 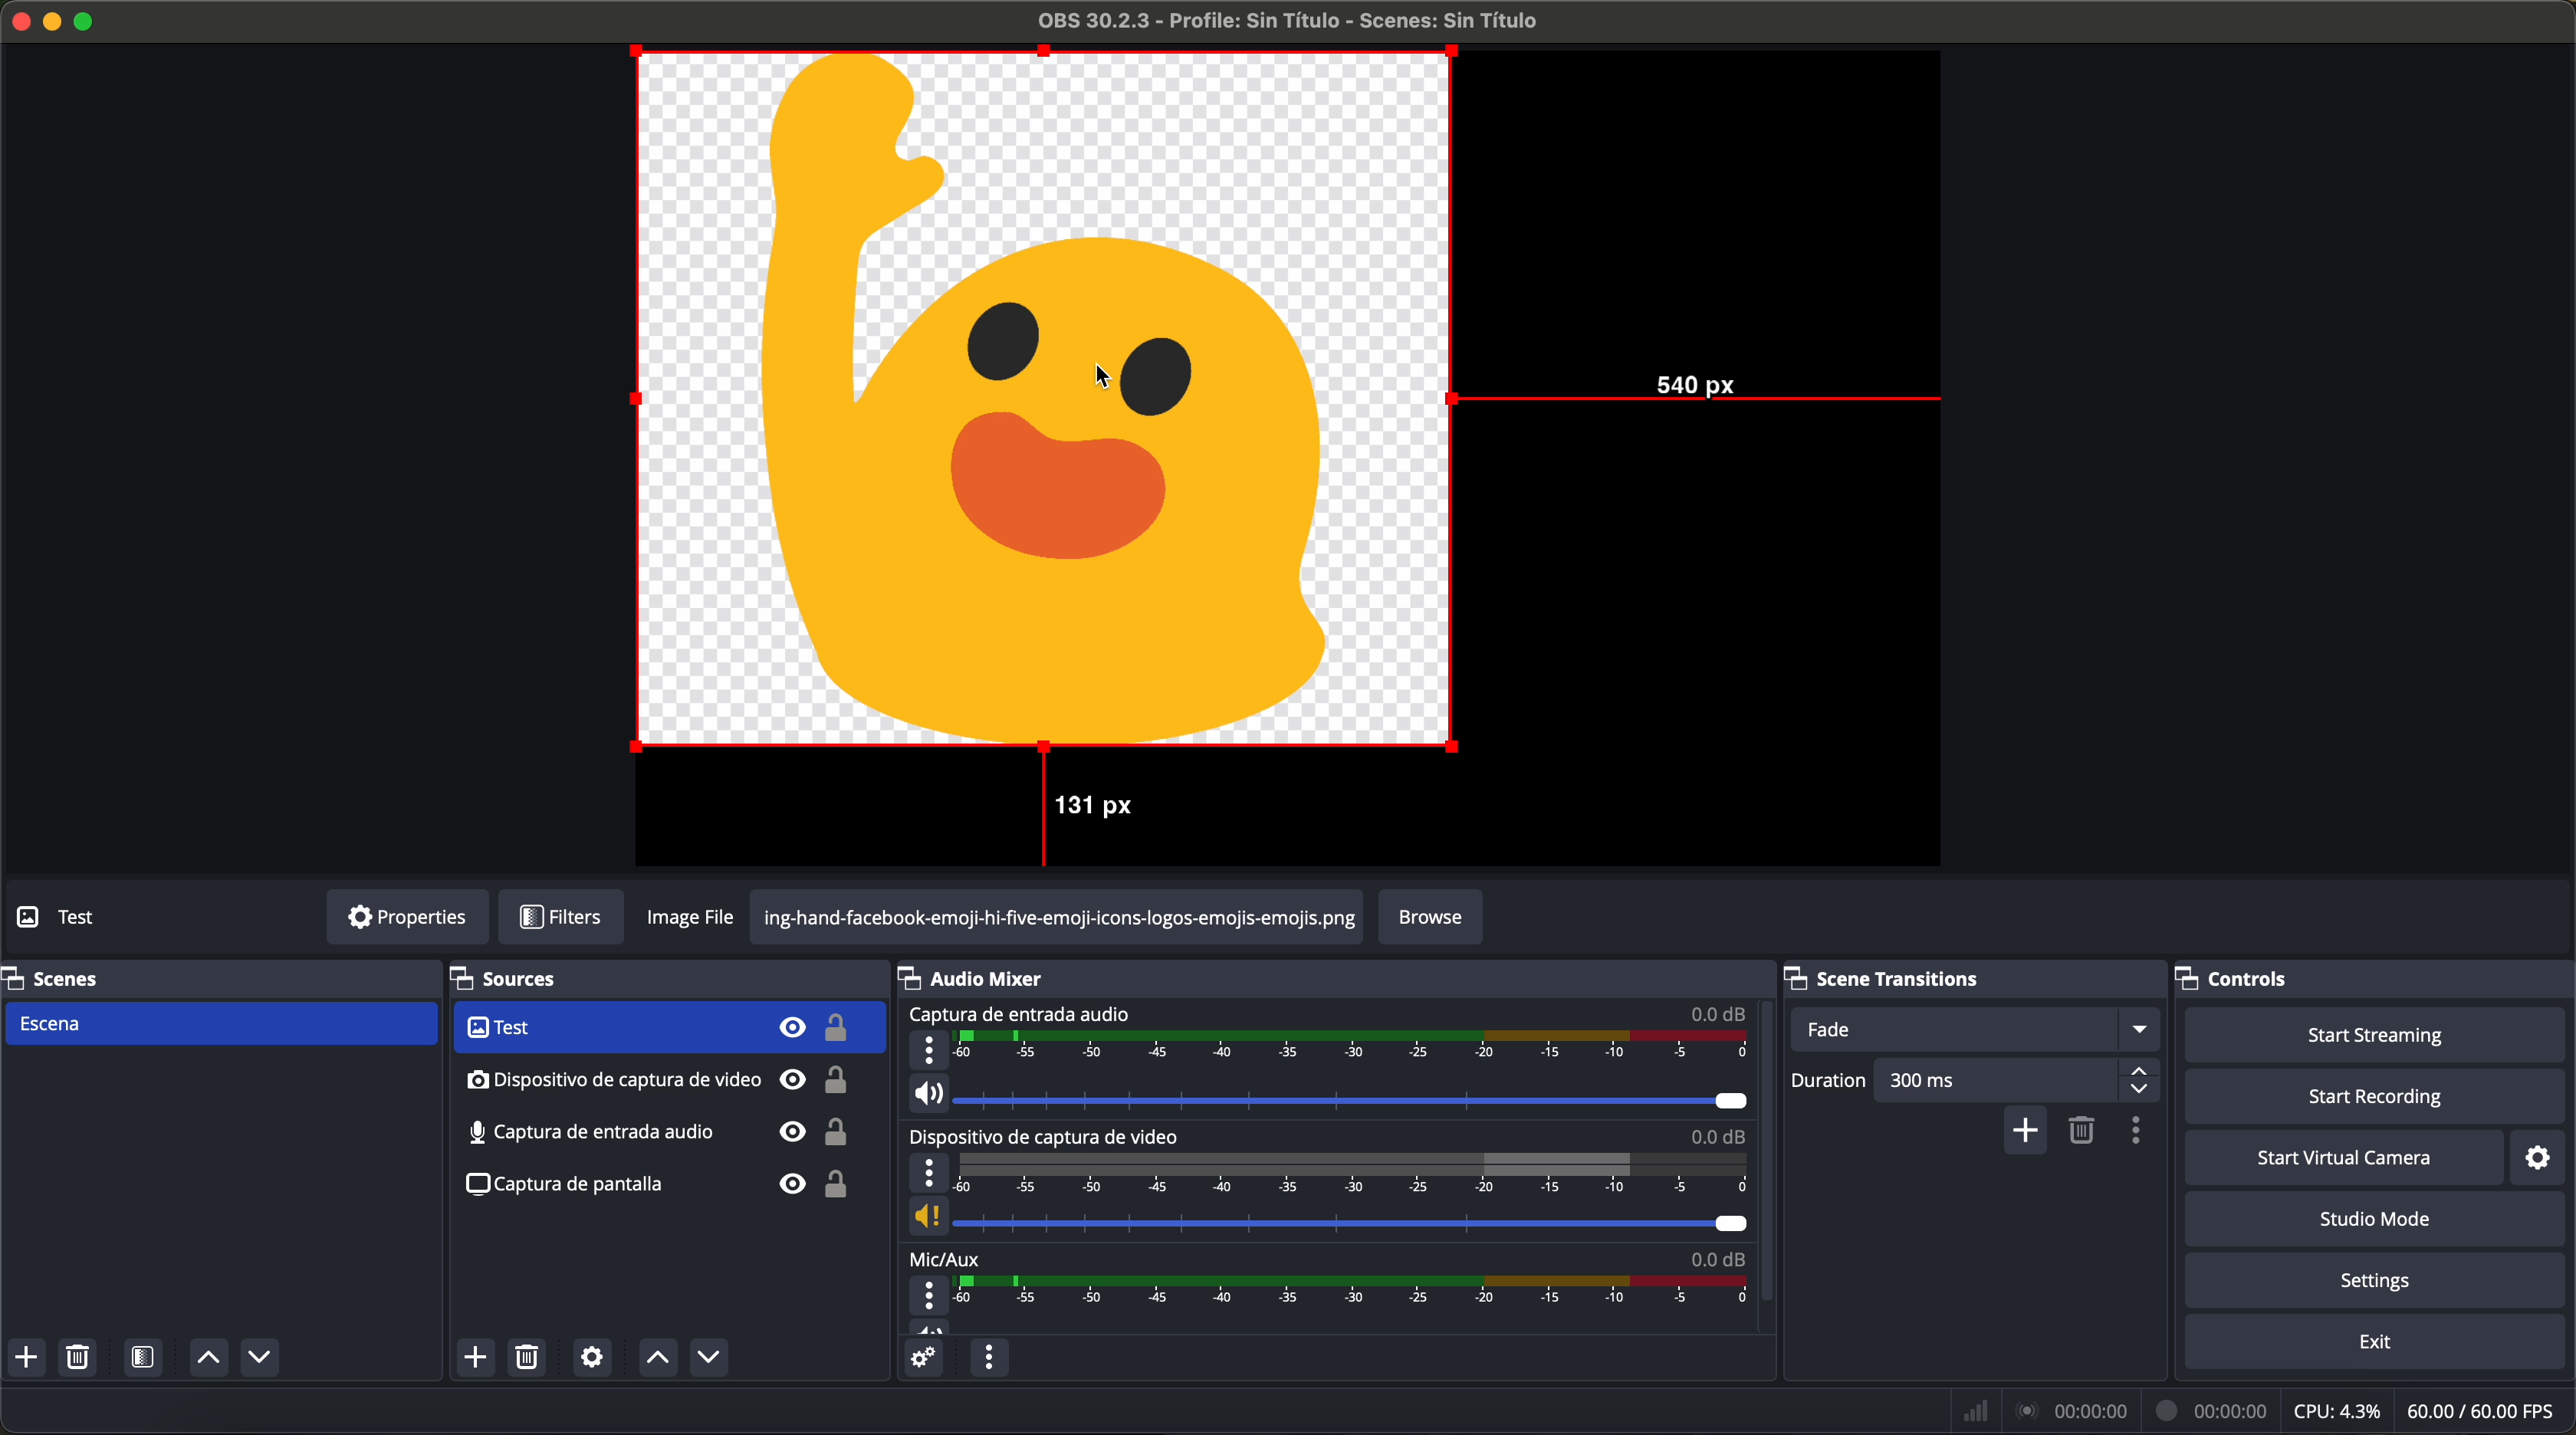 What do you see at coordinates (592, 1358) in the screenshot?
I see `open source properties` at bounding box center [592, 1358].